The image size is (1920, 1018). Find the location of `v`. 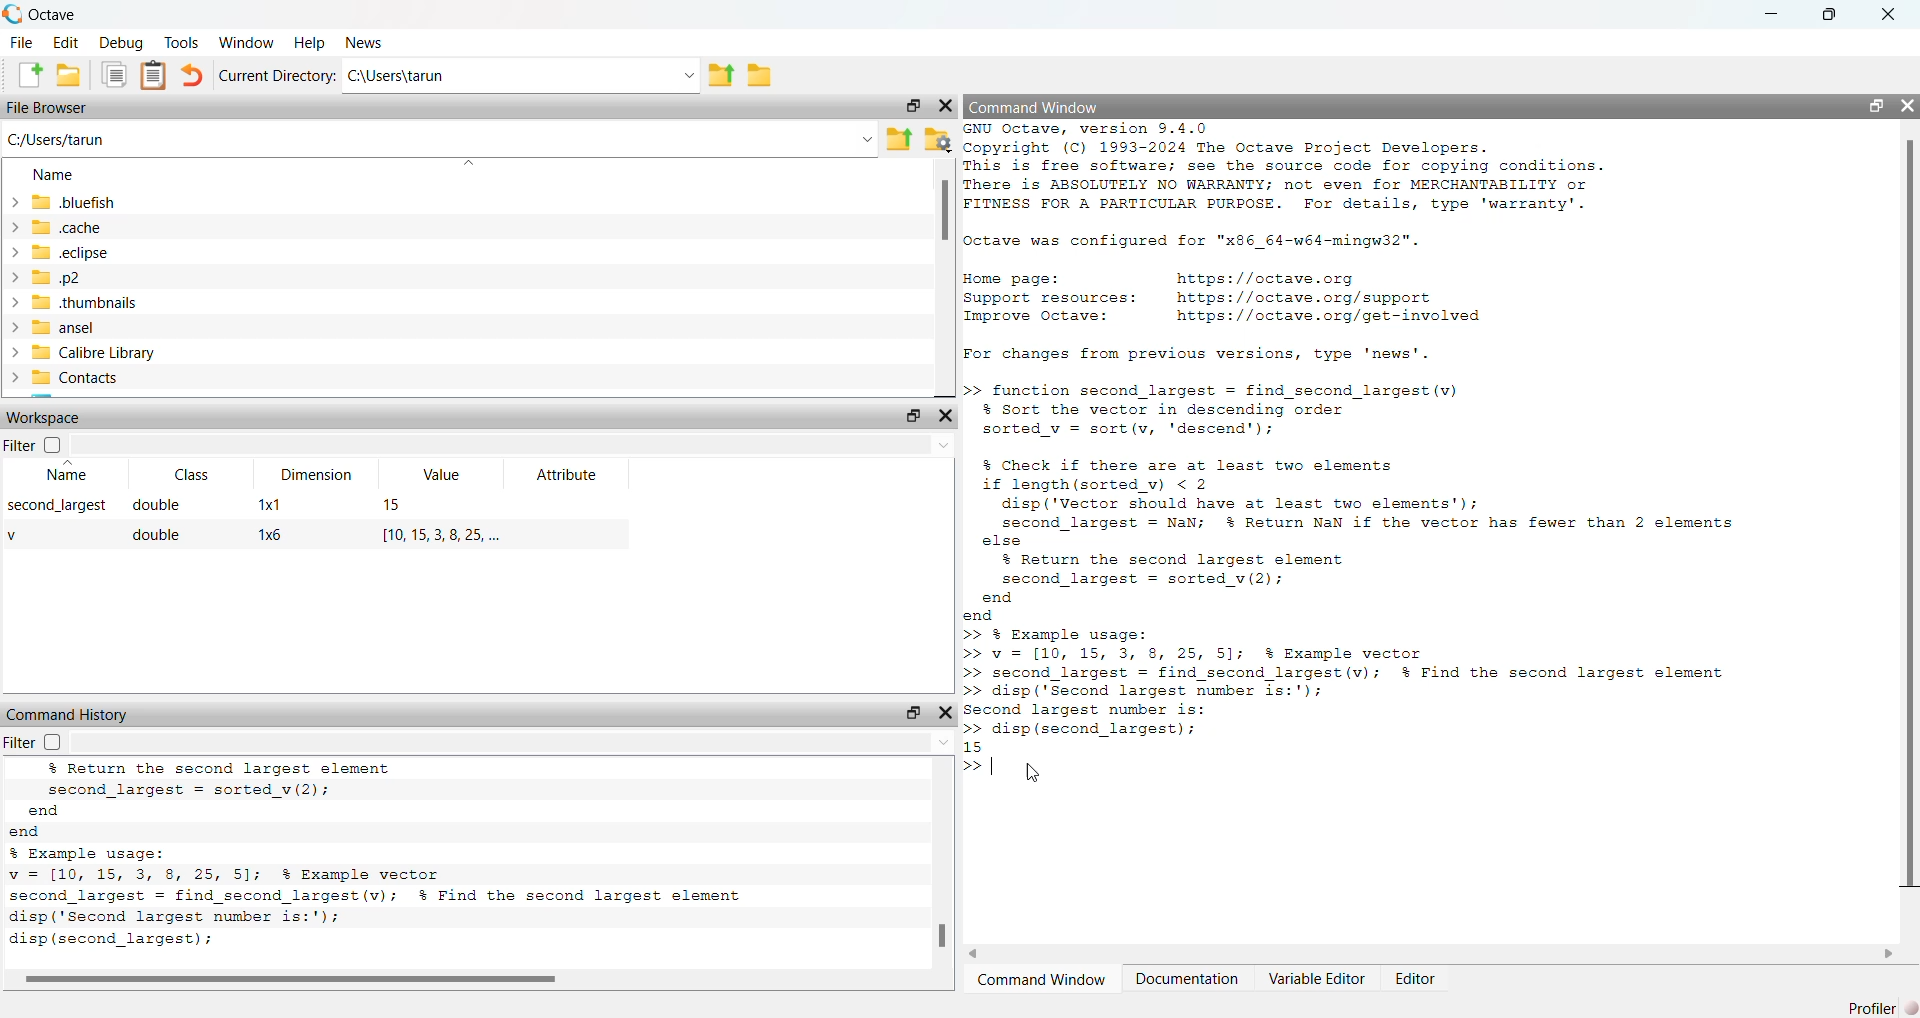

v is located at coordinates (20, 532).